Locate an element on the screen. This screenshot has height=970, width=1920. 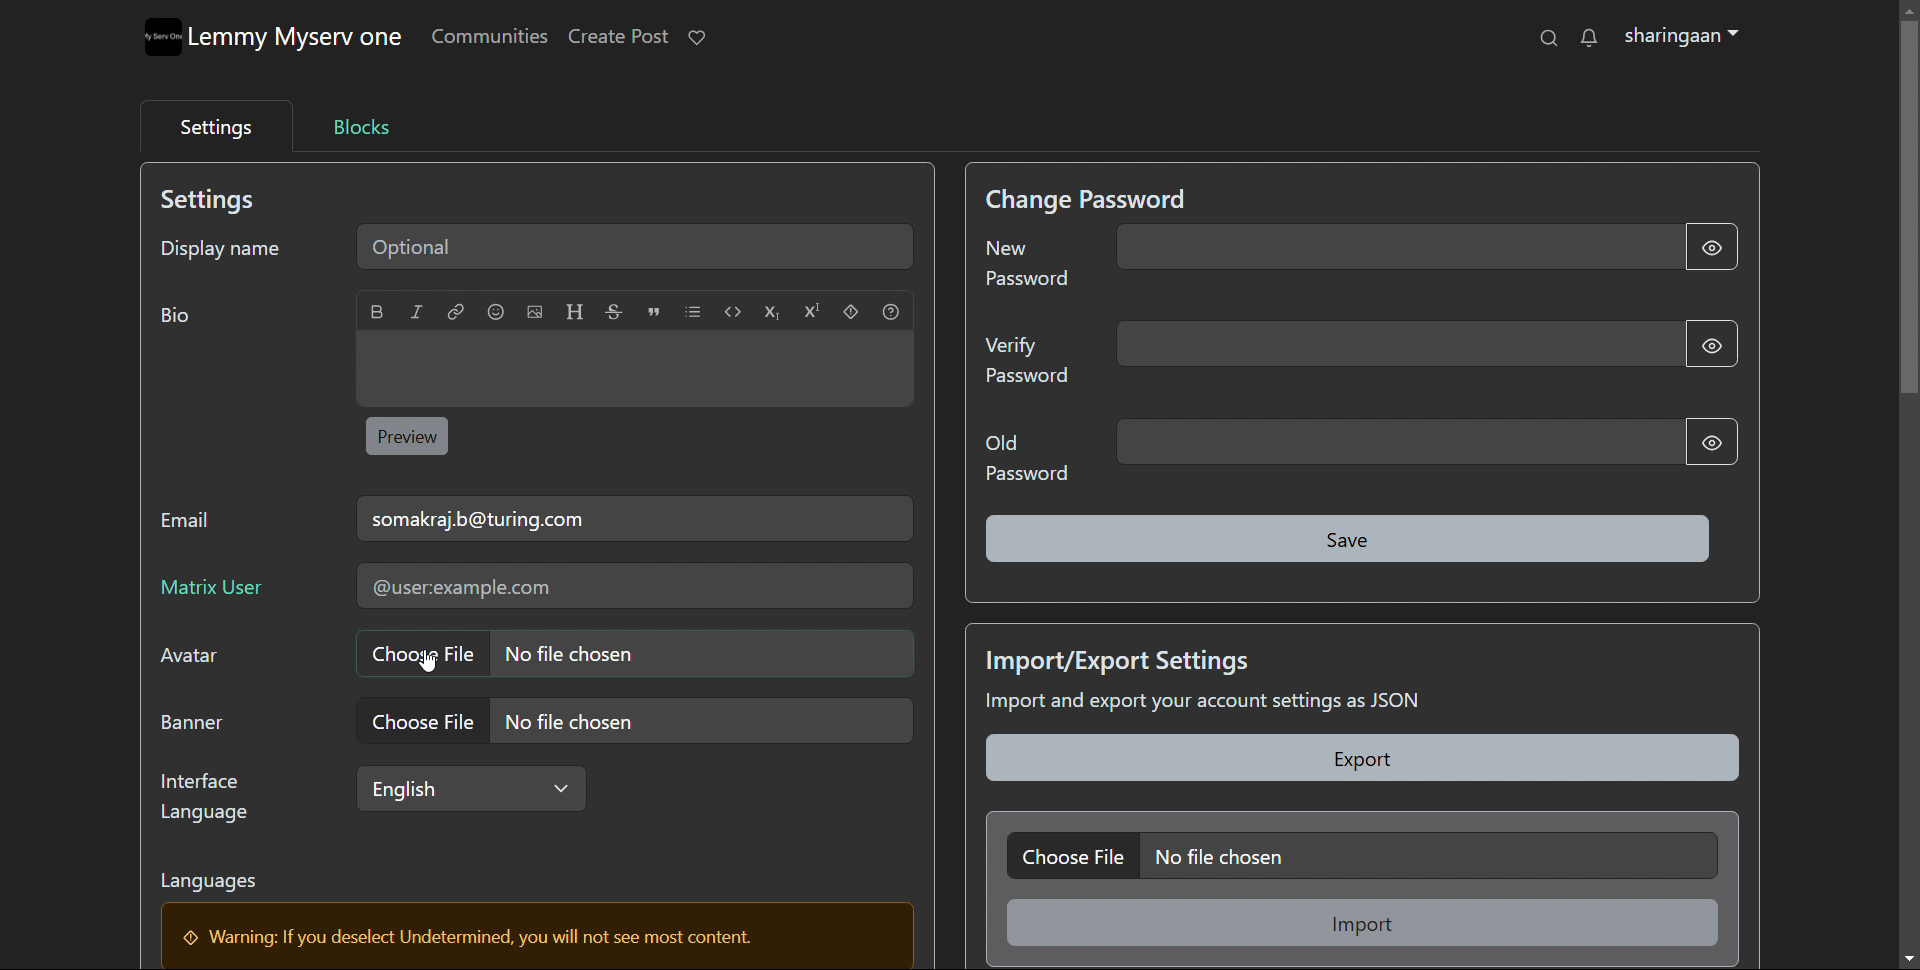
Interface Language is located at coordinates (211, 797).